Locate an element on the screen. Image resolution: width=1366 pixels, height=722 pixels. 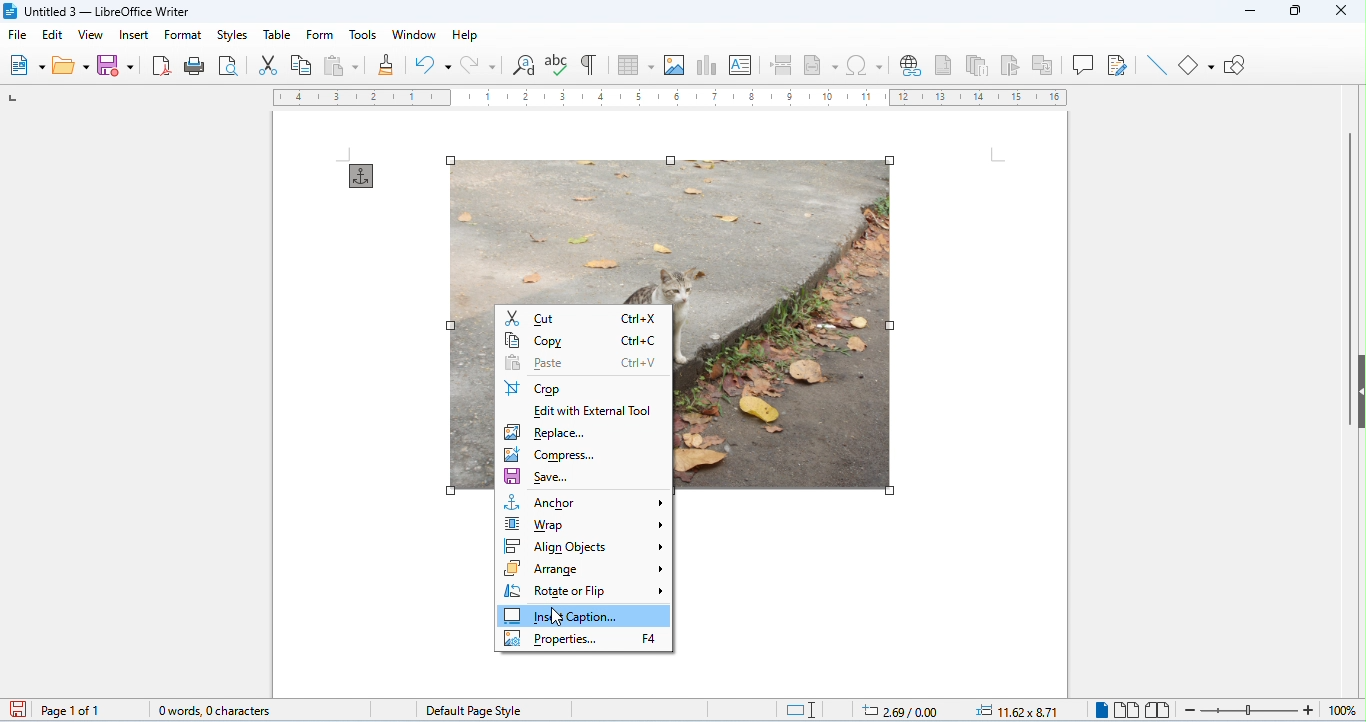
zoom is located at coordinates (1265, 709).